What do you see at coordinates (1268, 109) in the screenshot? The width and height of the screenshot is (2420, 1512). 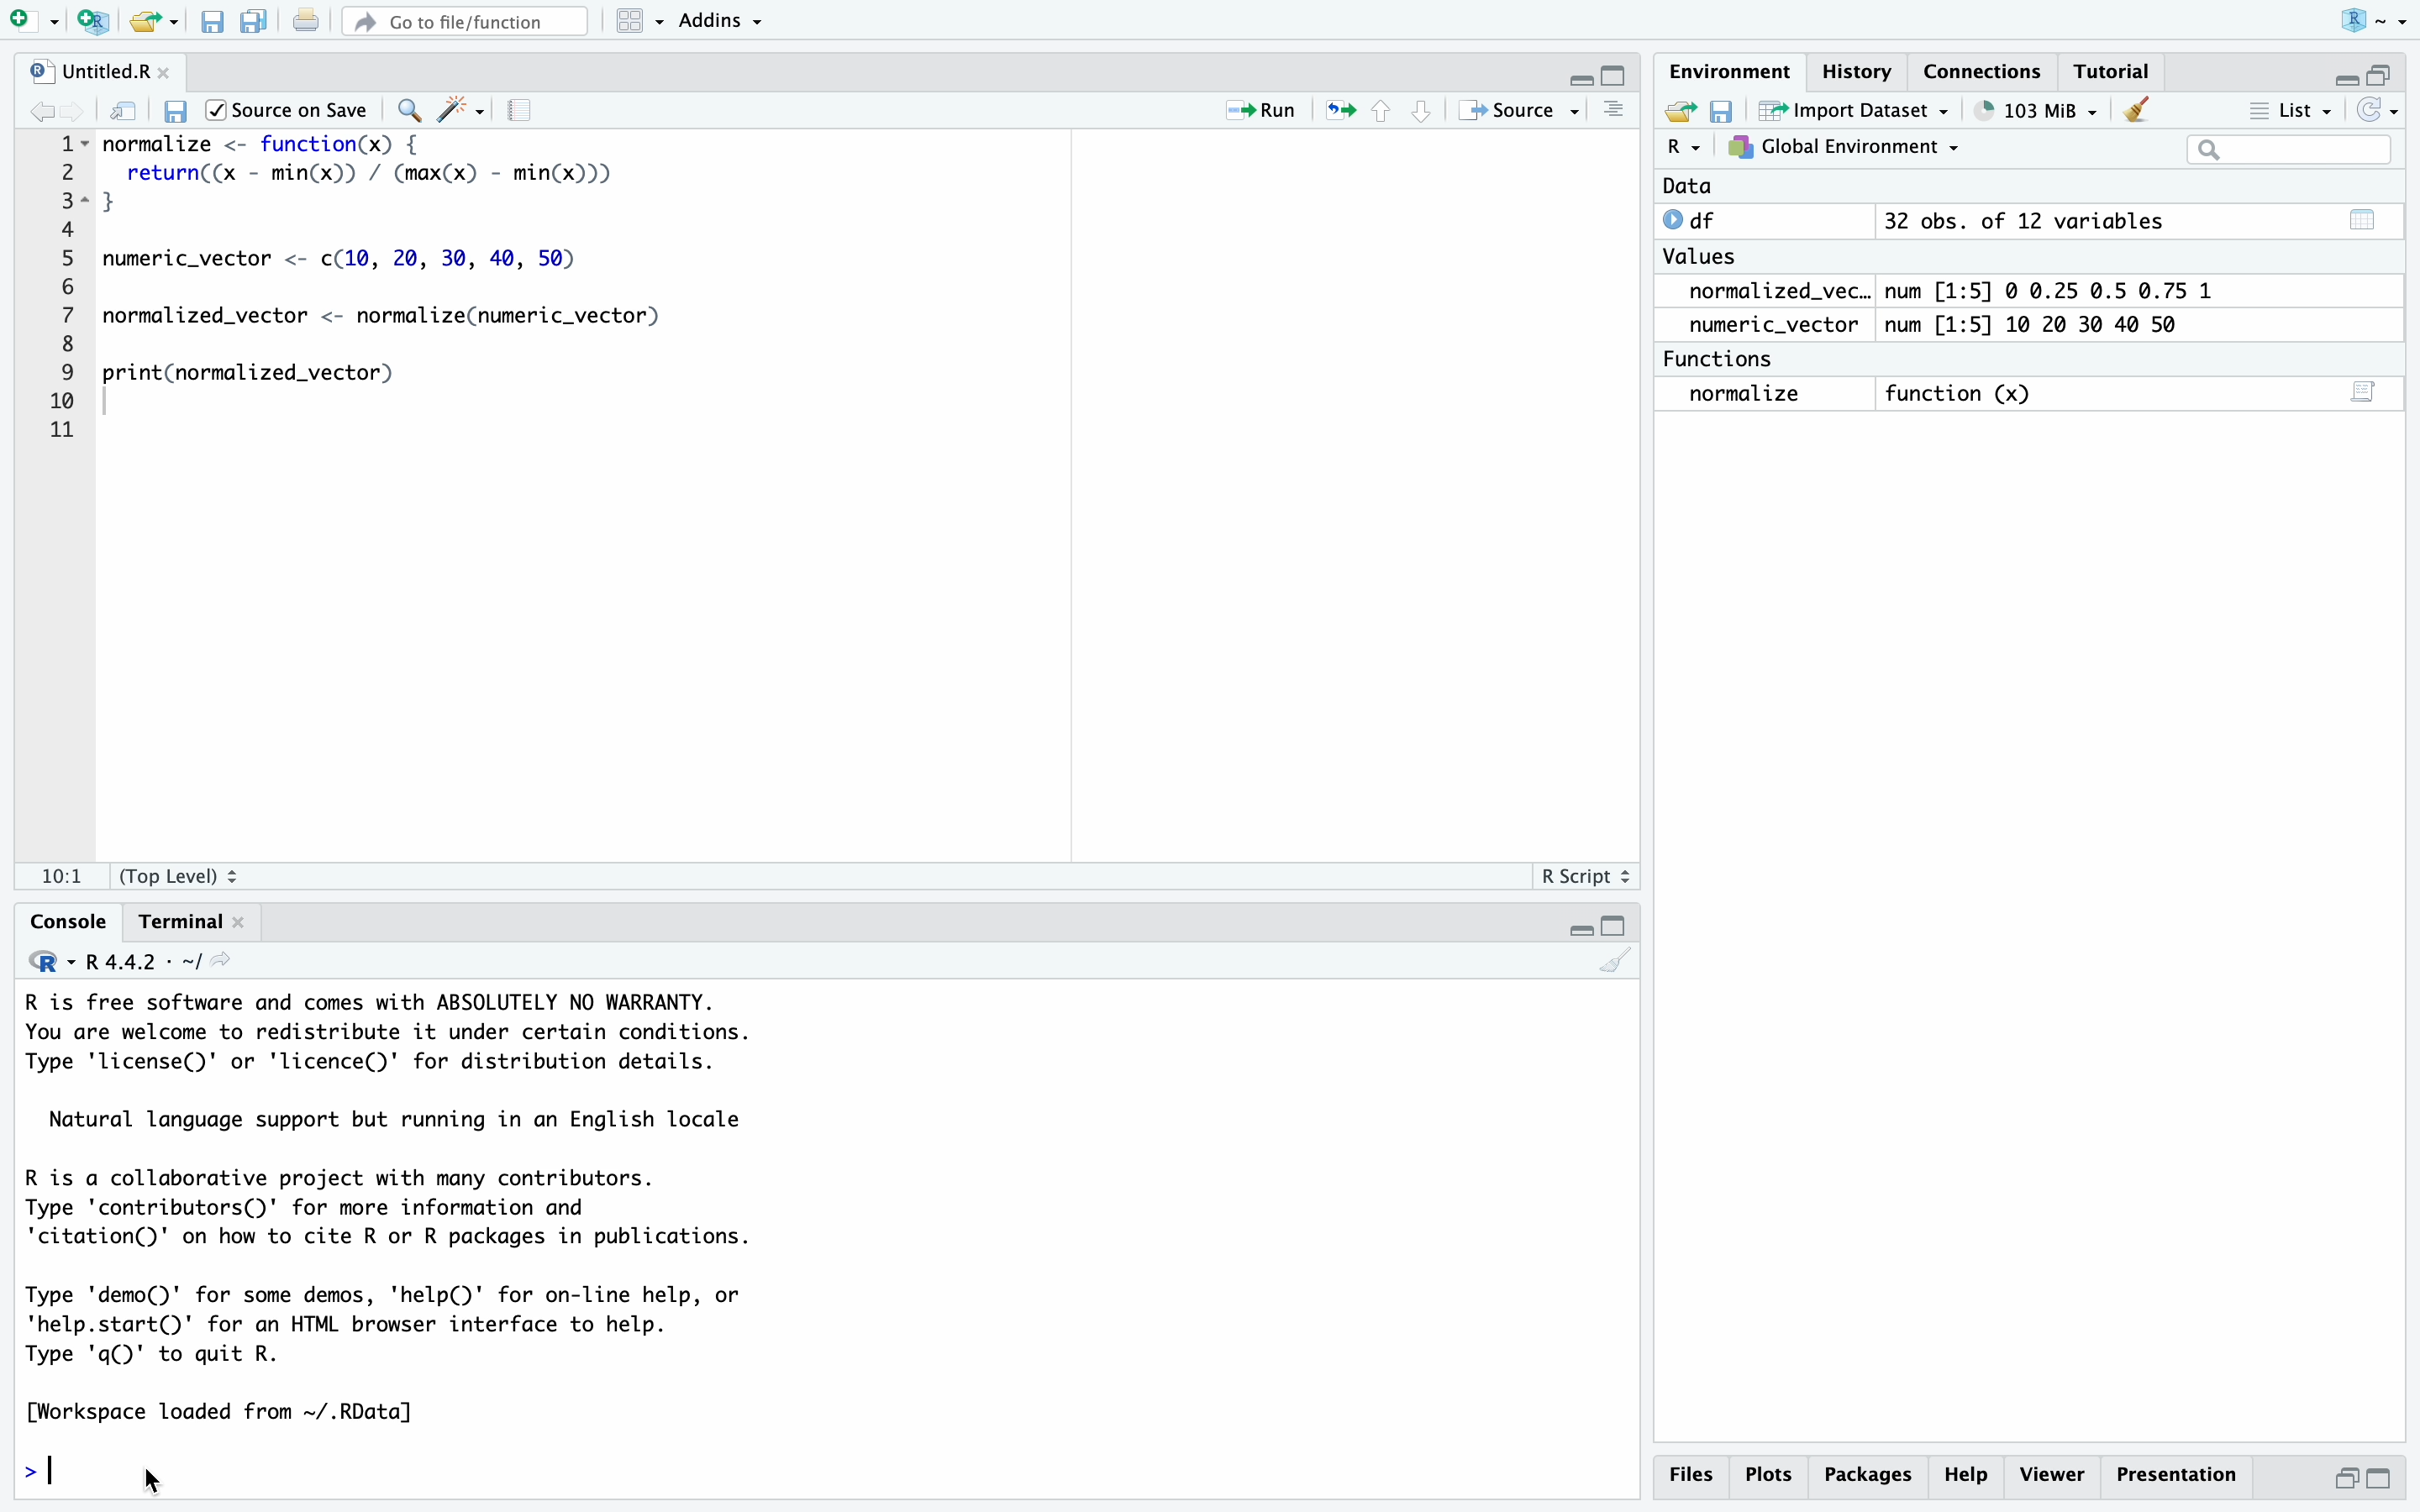 I see `Run the current line or selection (Ctrl + Enter)` at bounding box center [1268, 109].